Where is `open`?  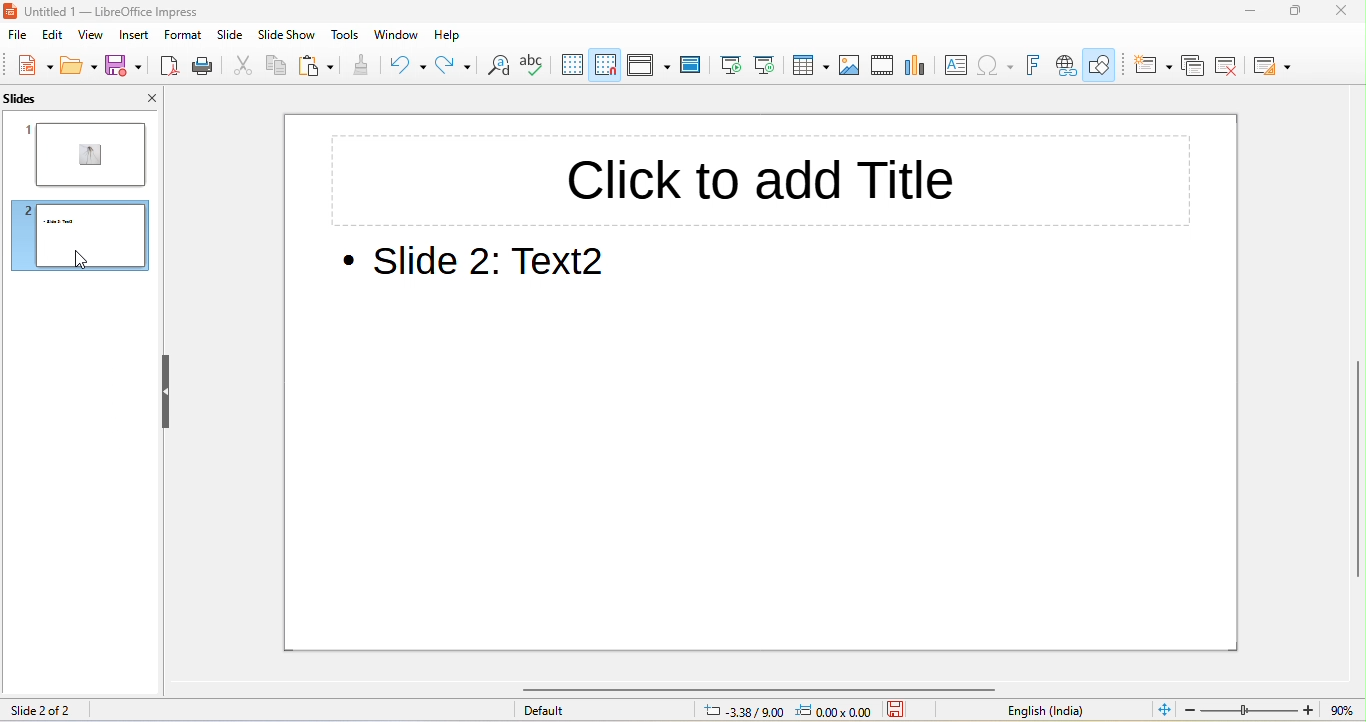
open is located at coordinates (76, 67).